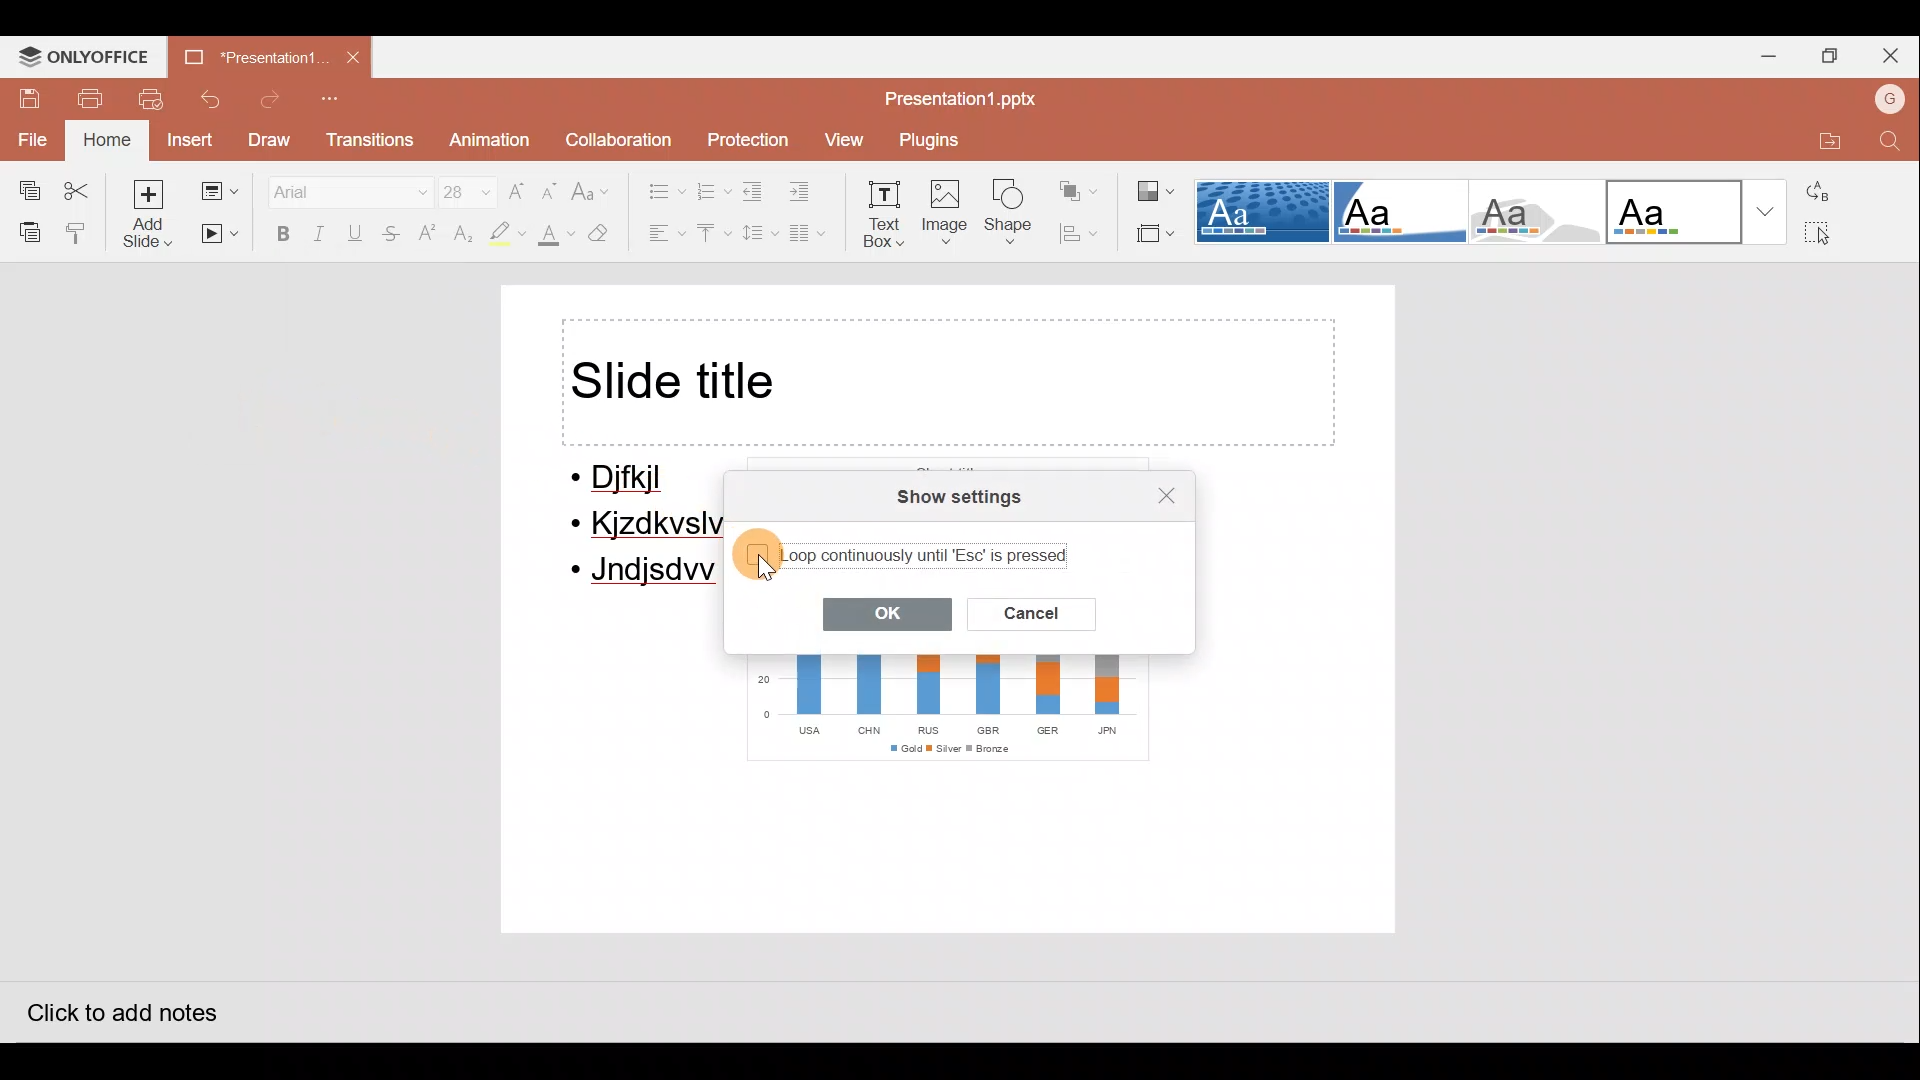 Image resolution: width=1920 pixels, height=1080 pixels. What do you see at coordinates (210, 97) in the screenshot?
I see `Undo` at bounding box center [210, 97].